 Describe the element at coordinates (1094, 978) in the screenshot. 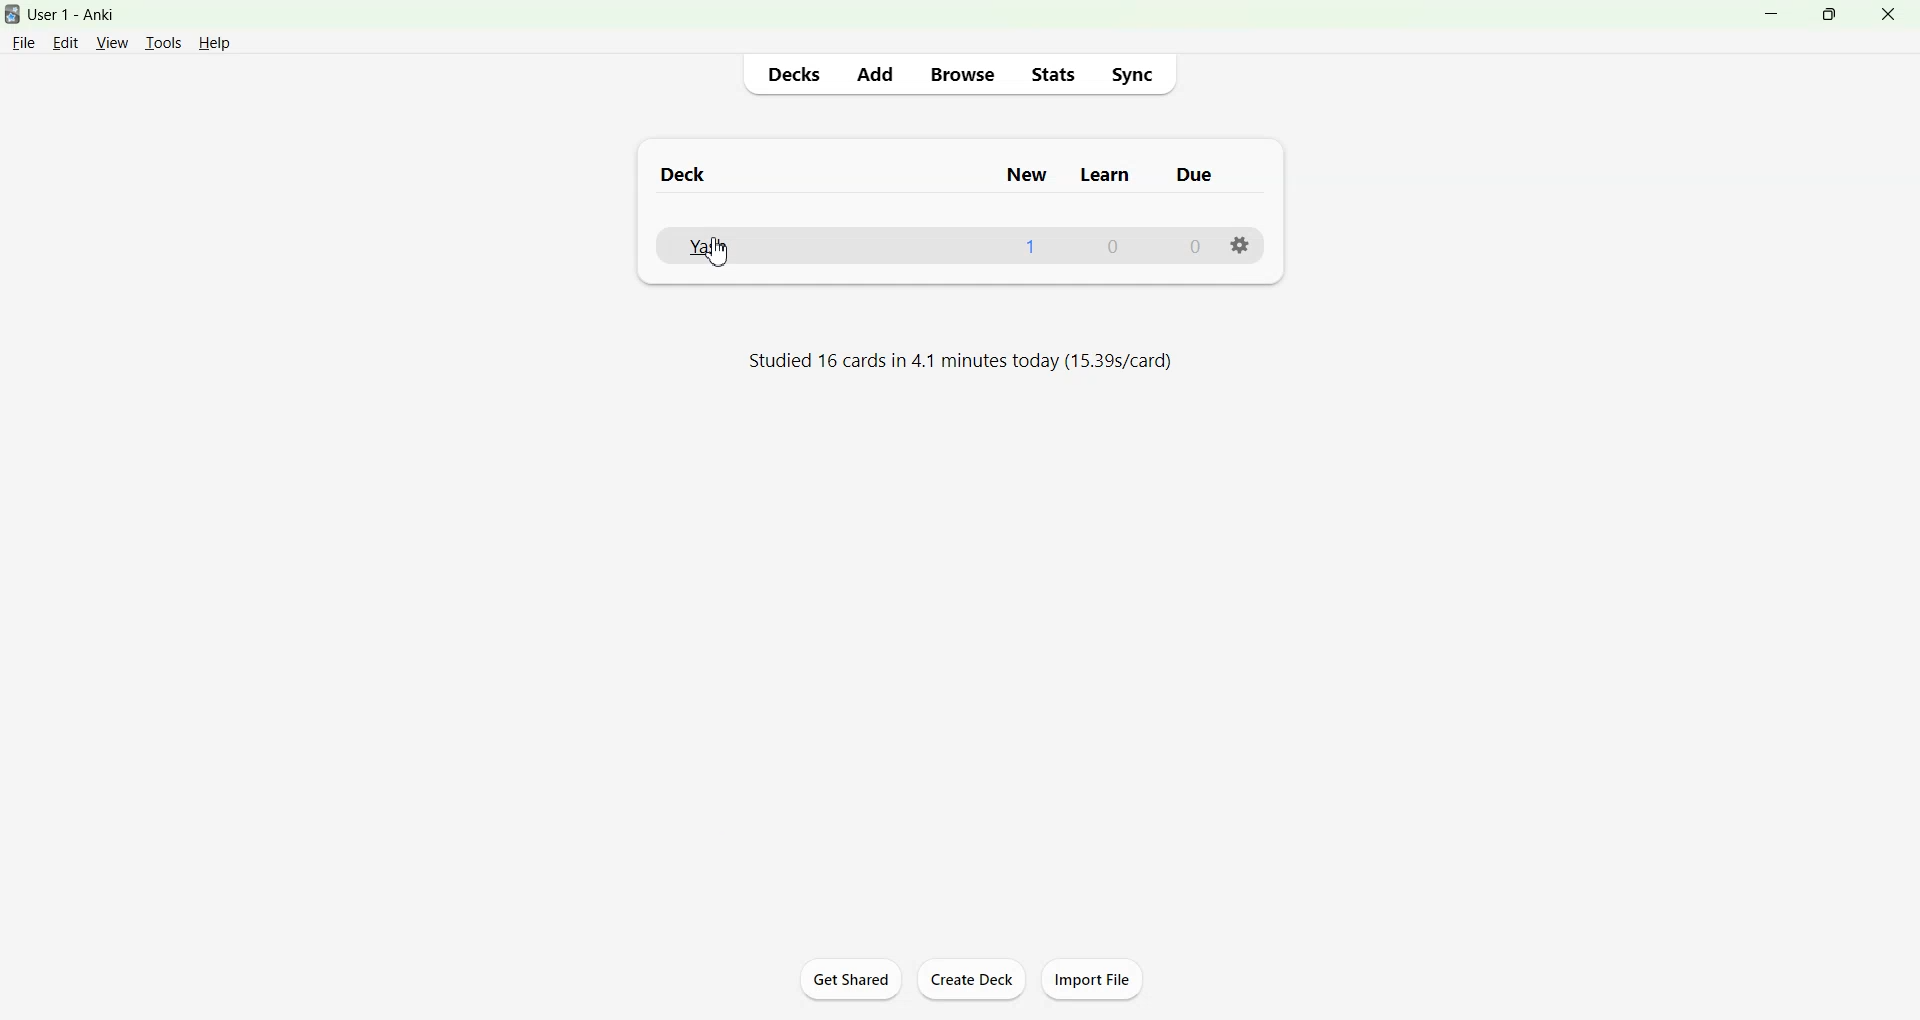

I see `Import File` at that location.